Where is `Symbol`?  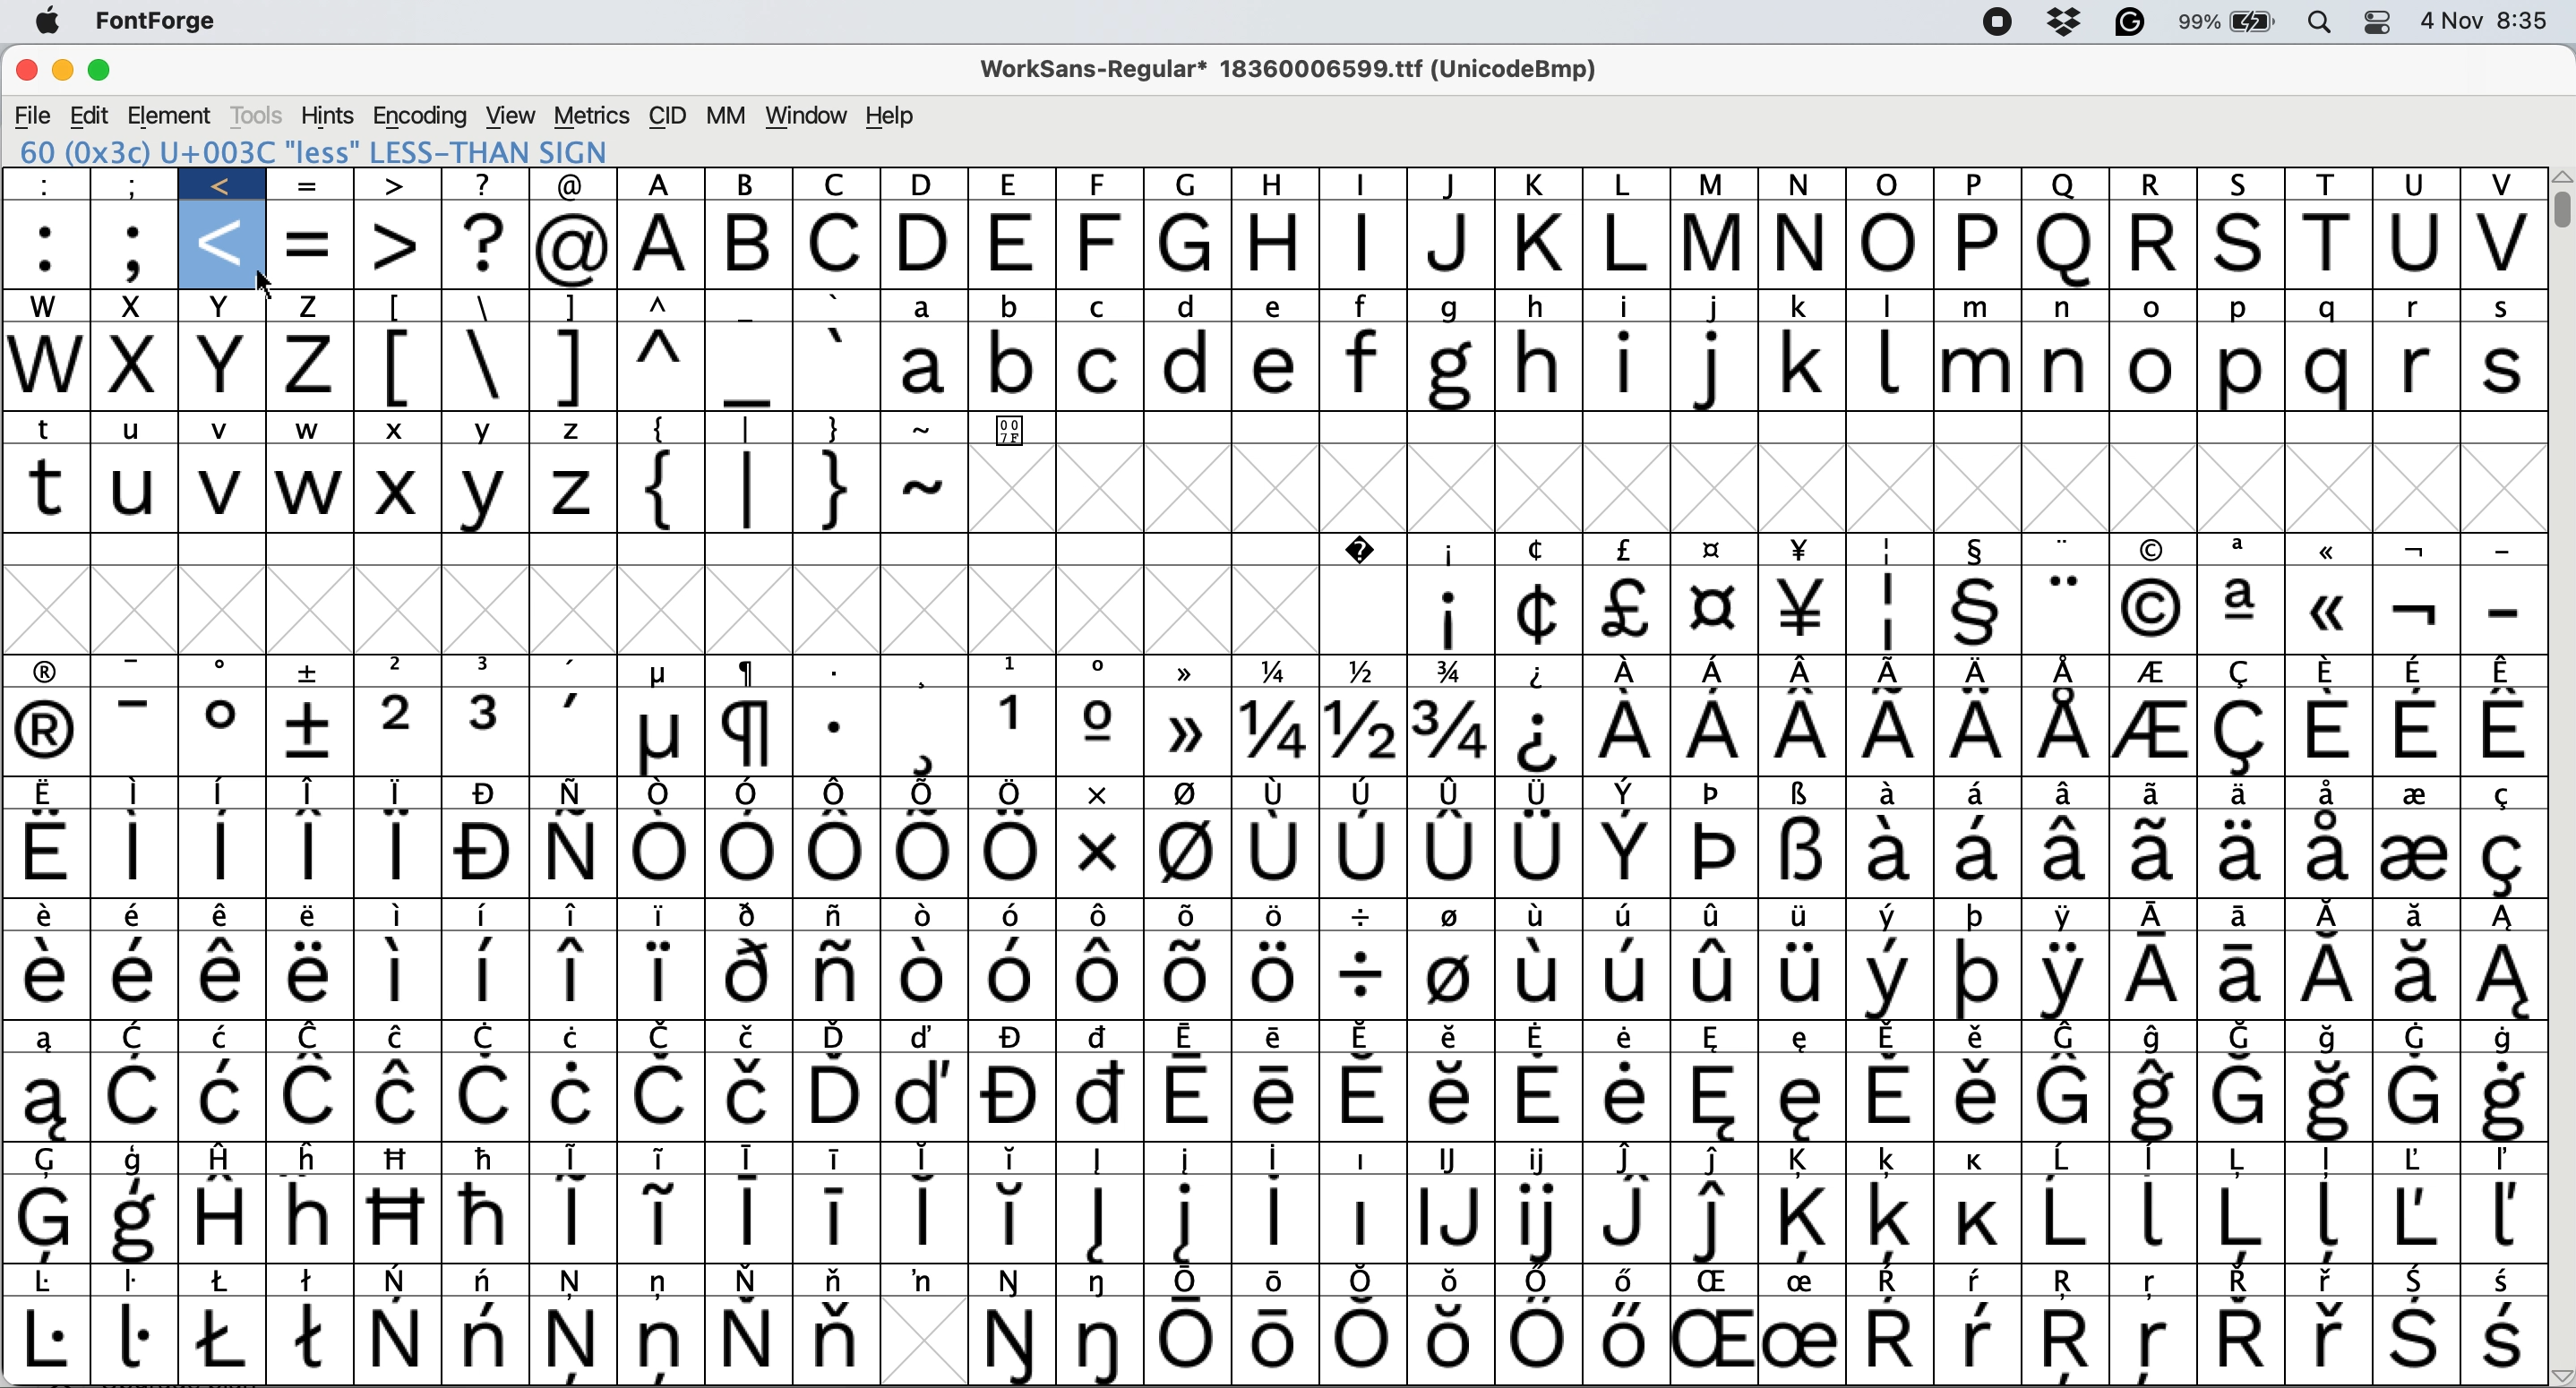
Symbol is located at coordinates (1892, 1282).